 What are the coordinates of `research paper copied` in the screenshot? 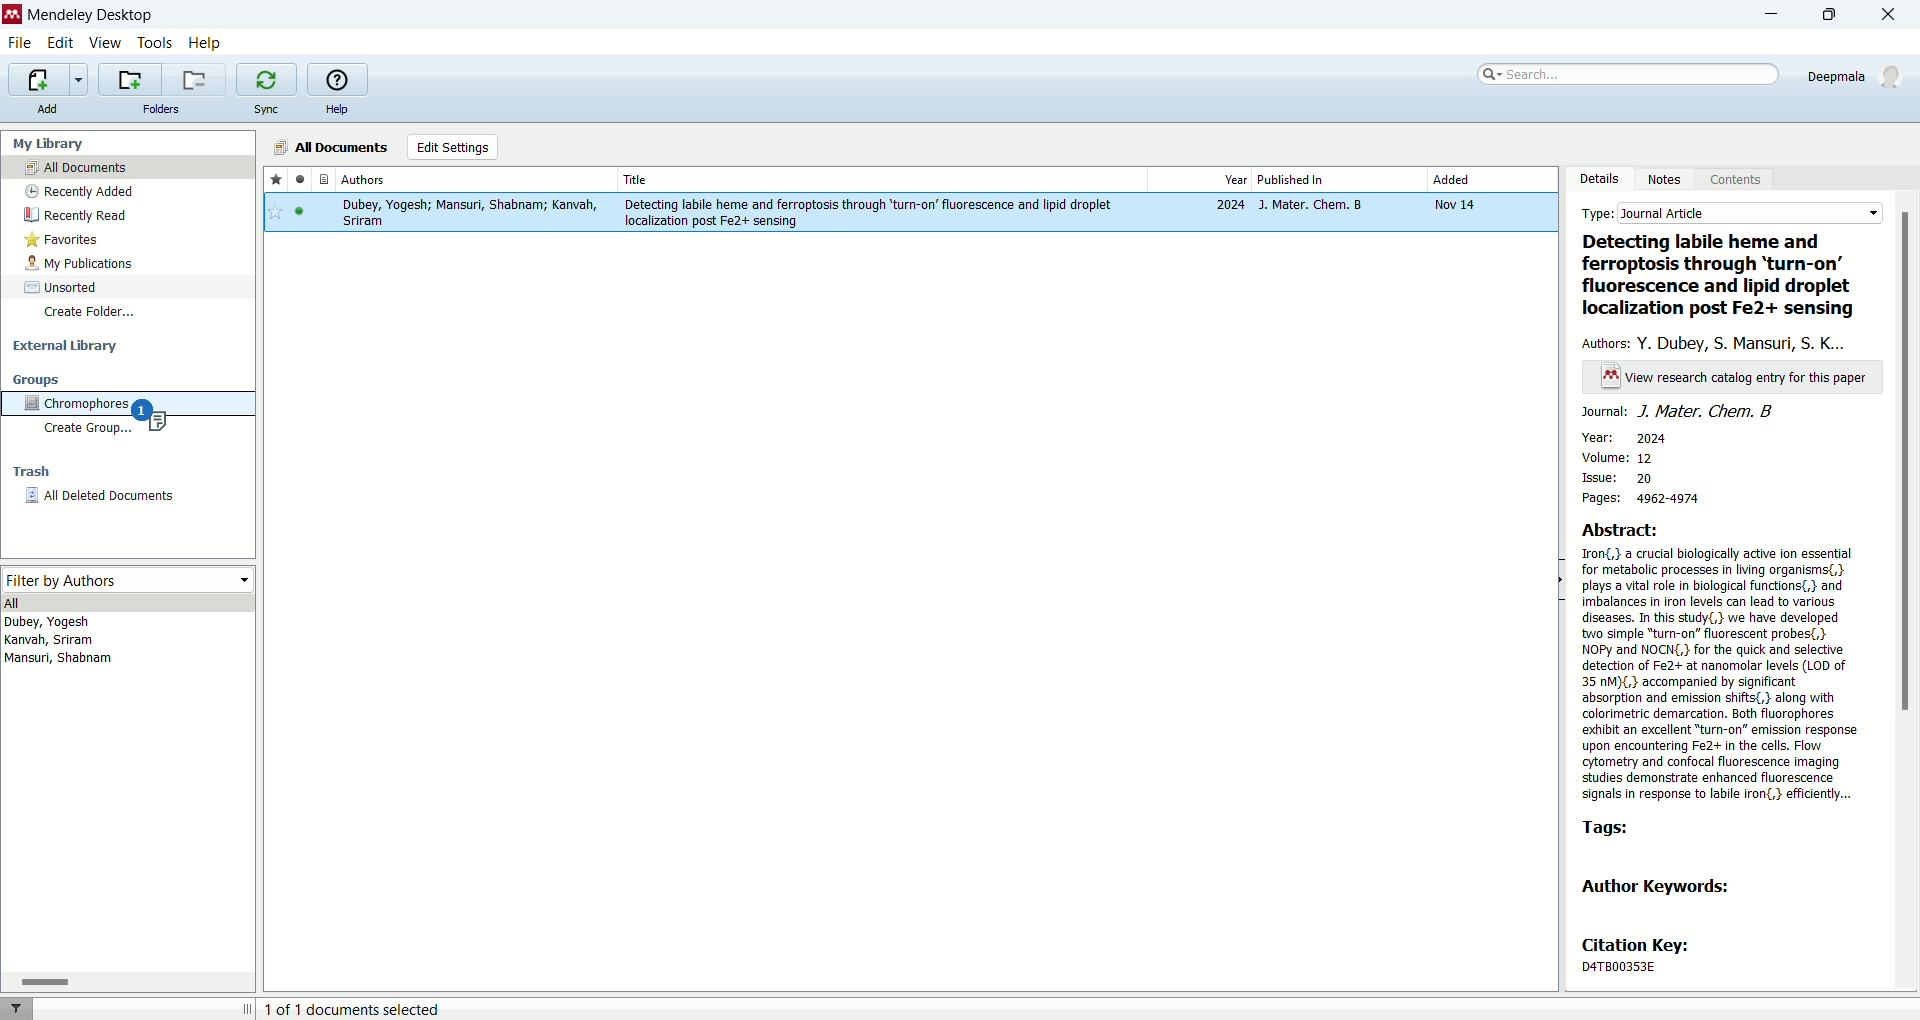 It's located at (152, 417).